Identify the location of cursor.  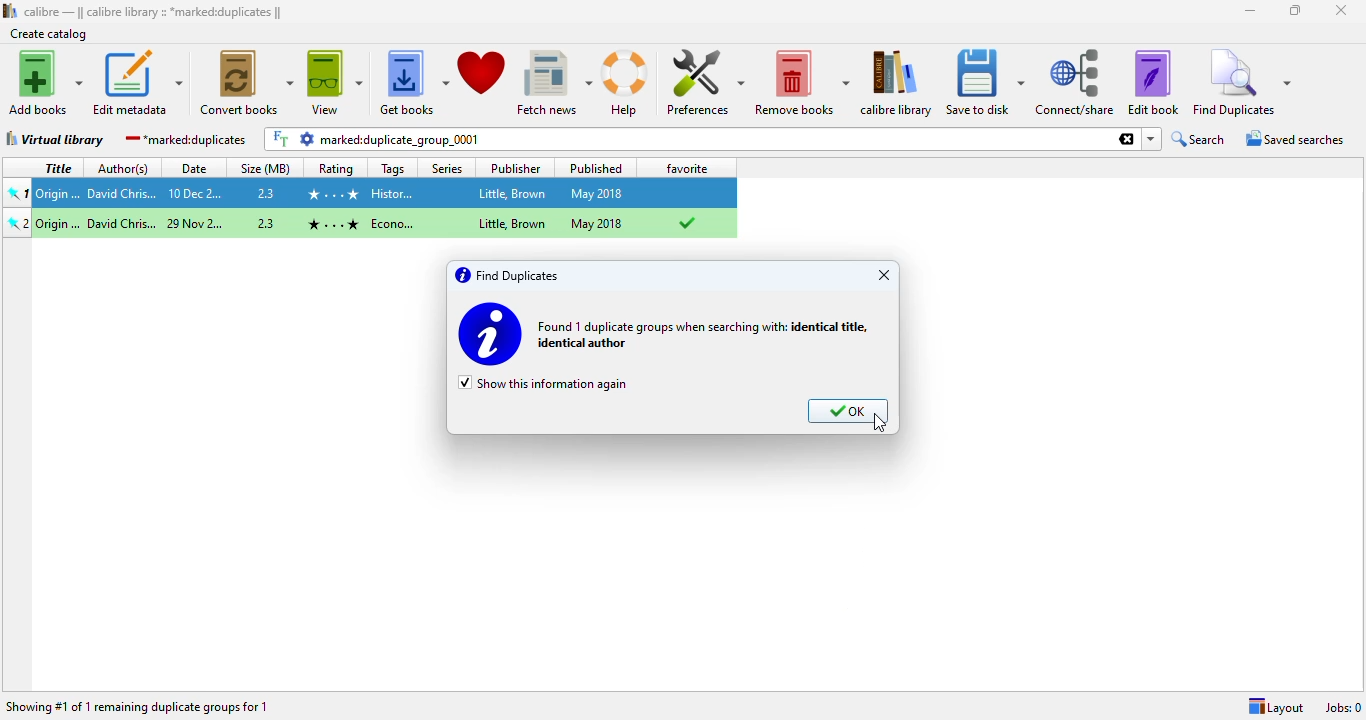
(880, 422).